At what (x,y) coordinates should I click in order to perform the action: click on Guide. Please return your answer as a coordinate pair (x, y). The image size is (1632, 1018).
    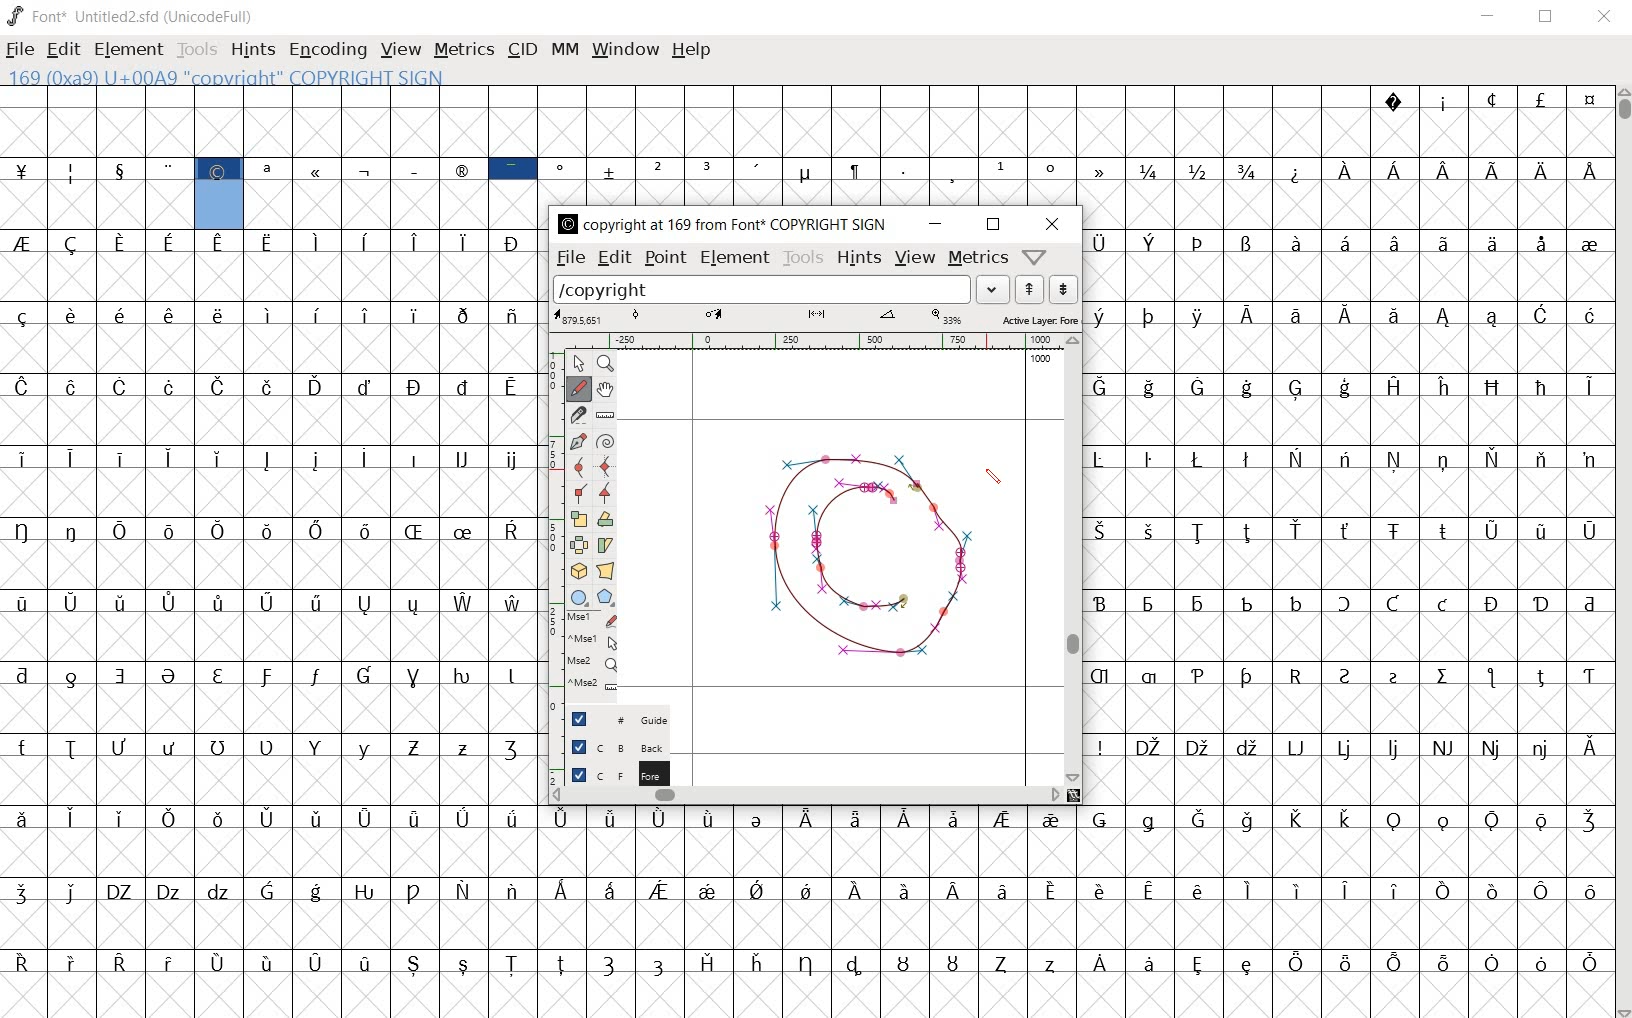
    Looking at the image, I should click on (611, 719).